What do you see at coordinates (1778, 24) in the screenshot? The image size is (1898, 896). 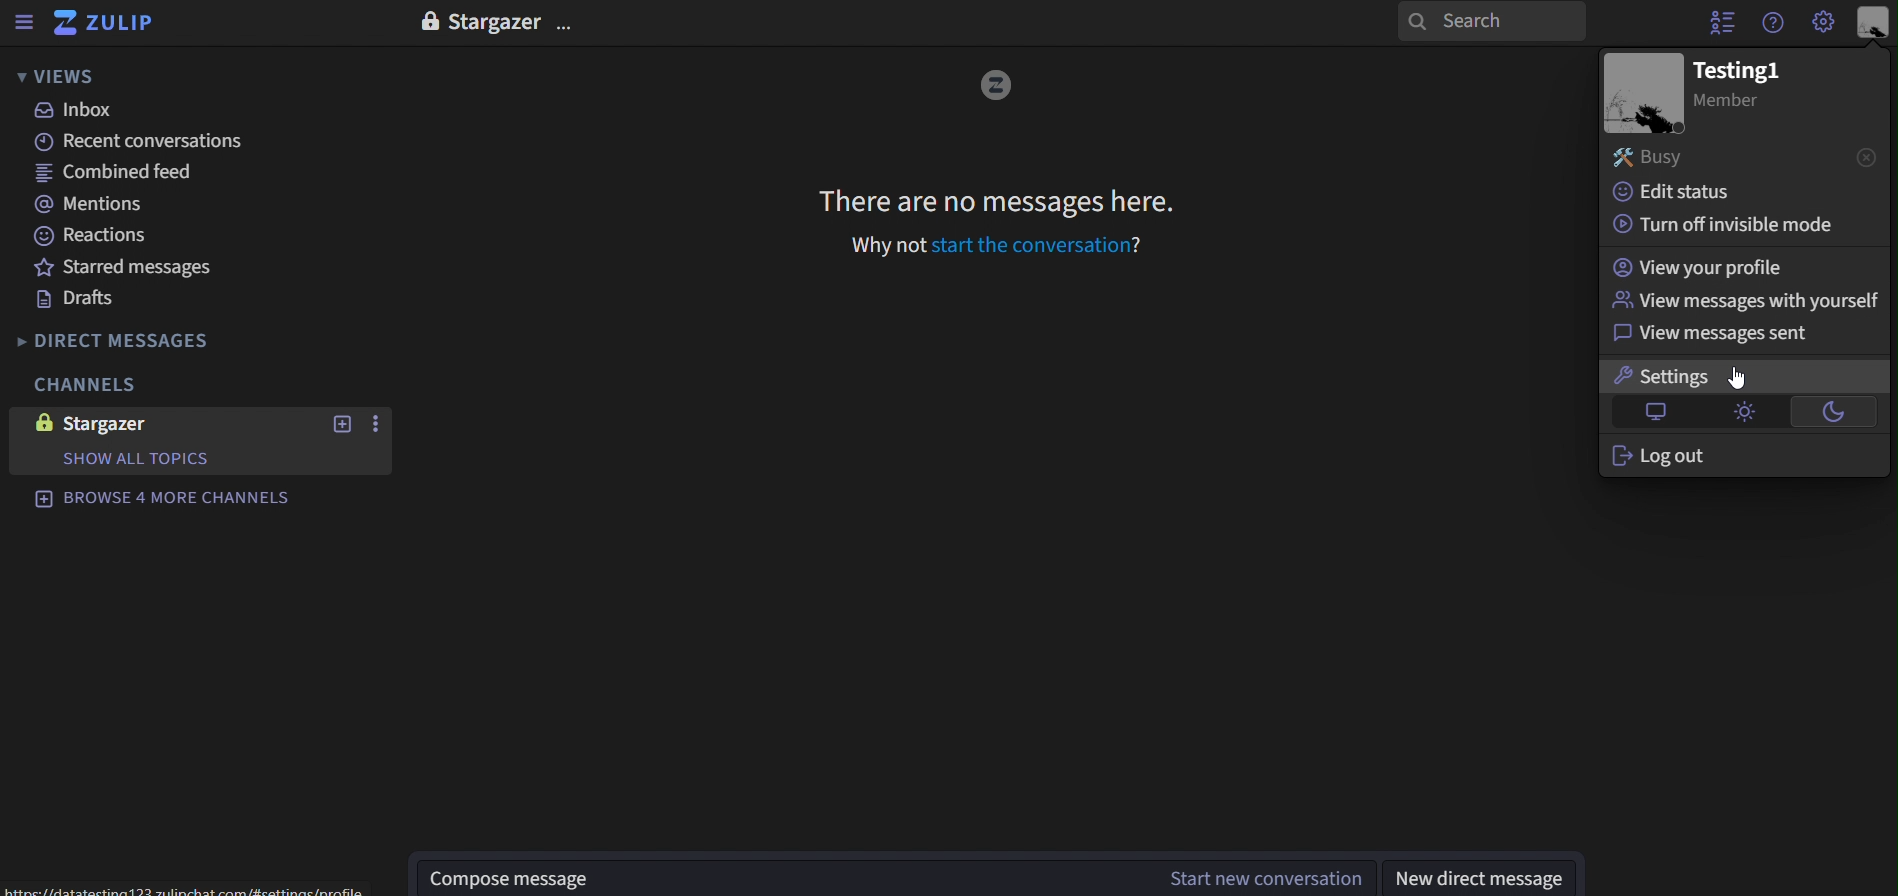 I see `help` at bounding box center [1778, 24].